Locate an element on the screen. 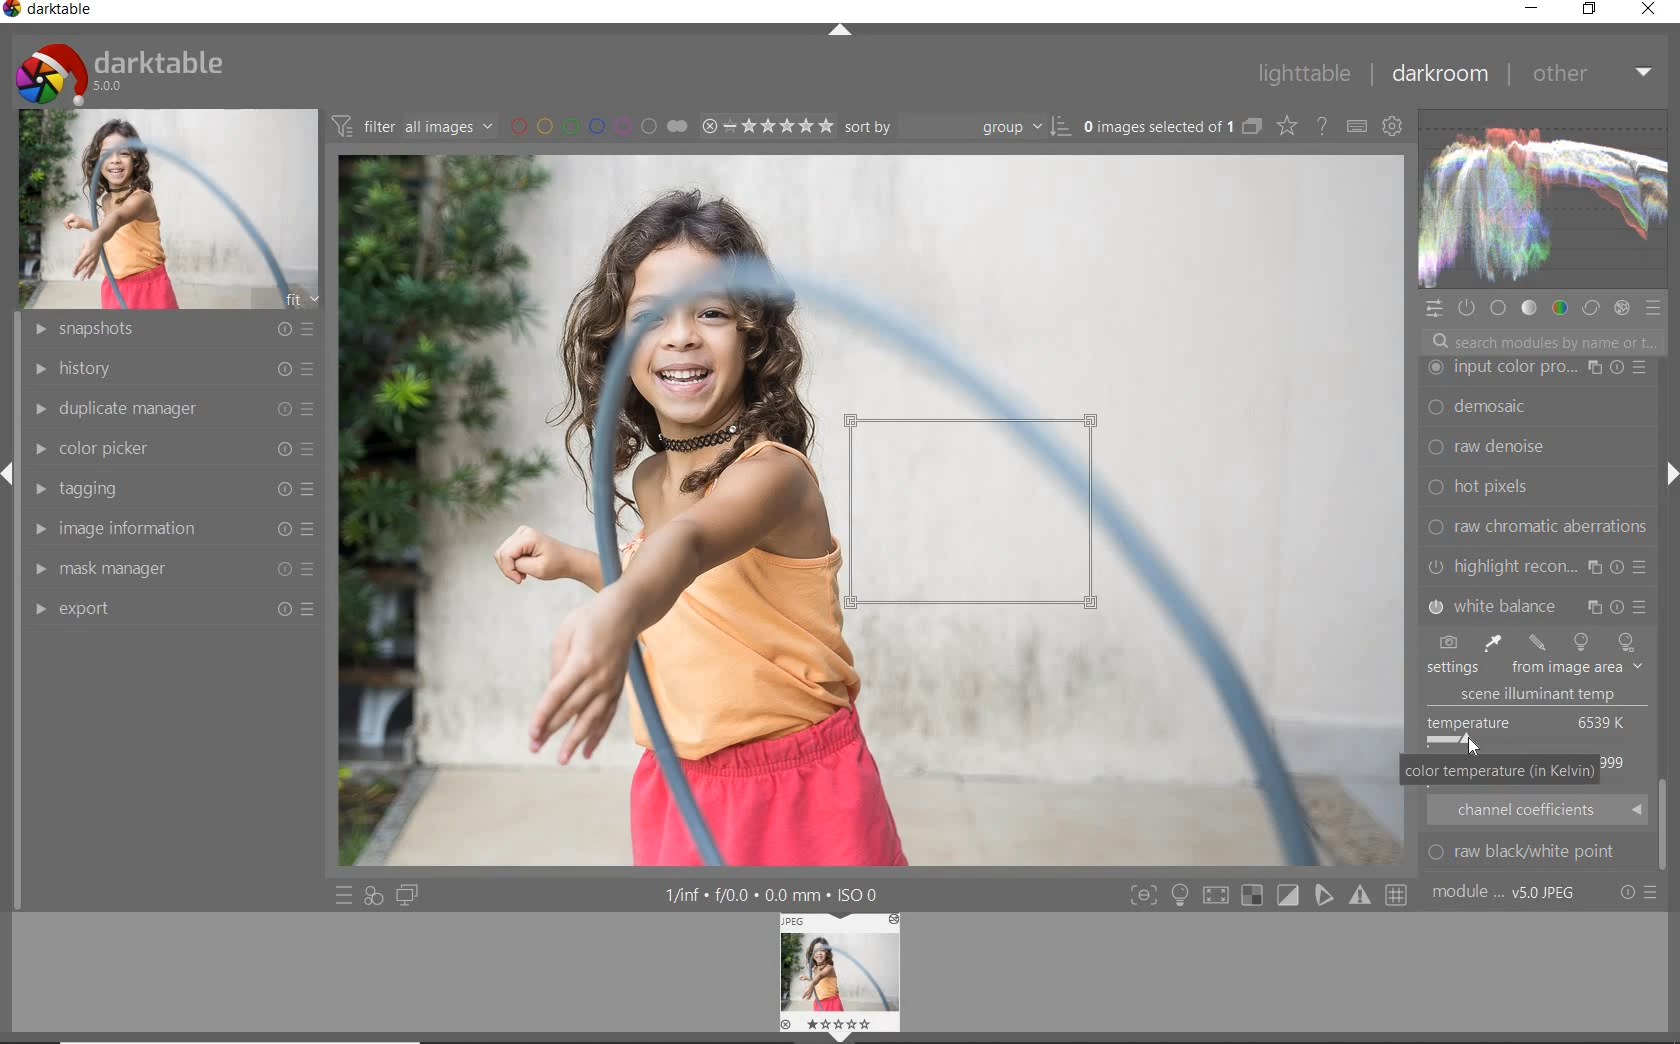 The width and height of the screenshot is (1680, 1044). COLOR TEMPERATURE (IN kELVIN) is located at coordinates (1501, 773).